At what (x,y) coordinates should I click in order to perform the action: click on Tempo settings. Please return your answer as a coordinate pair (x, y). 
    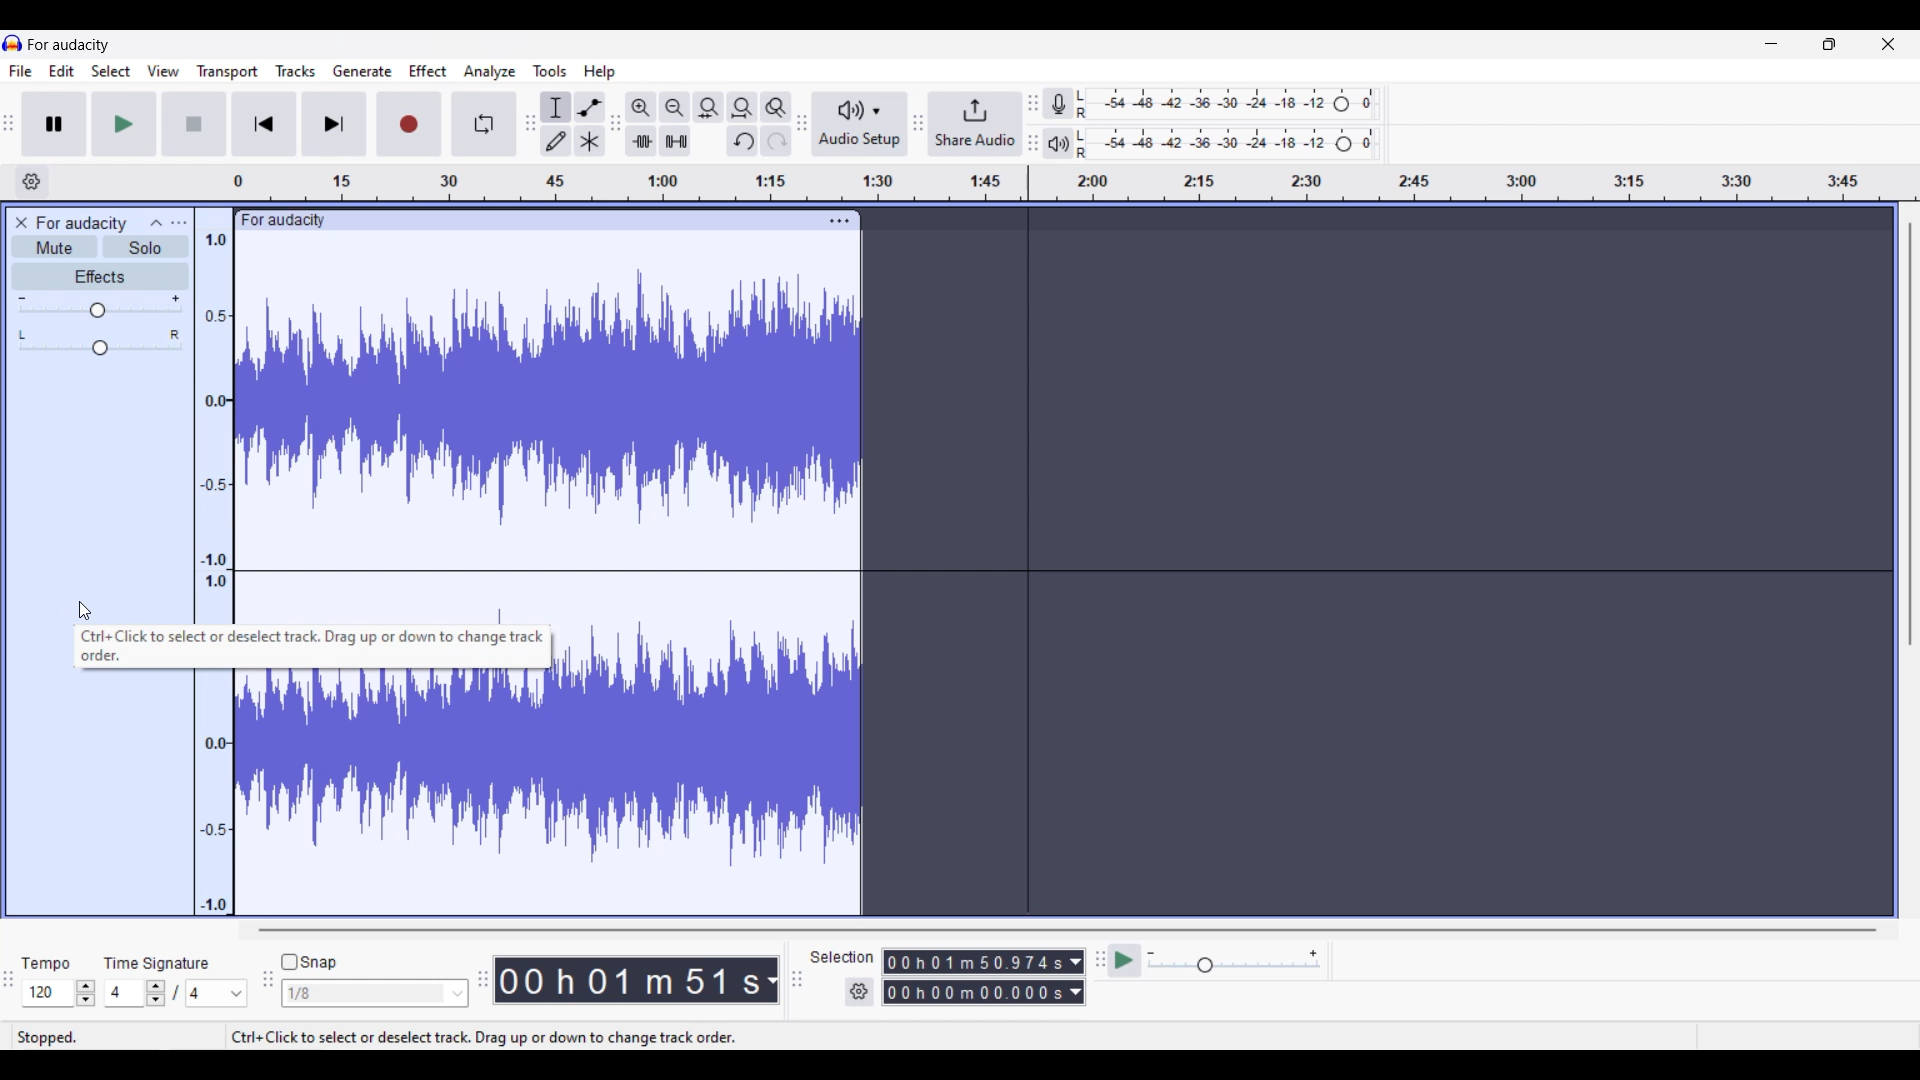
    Looking at the image, I should click on (58, 993).